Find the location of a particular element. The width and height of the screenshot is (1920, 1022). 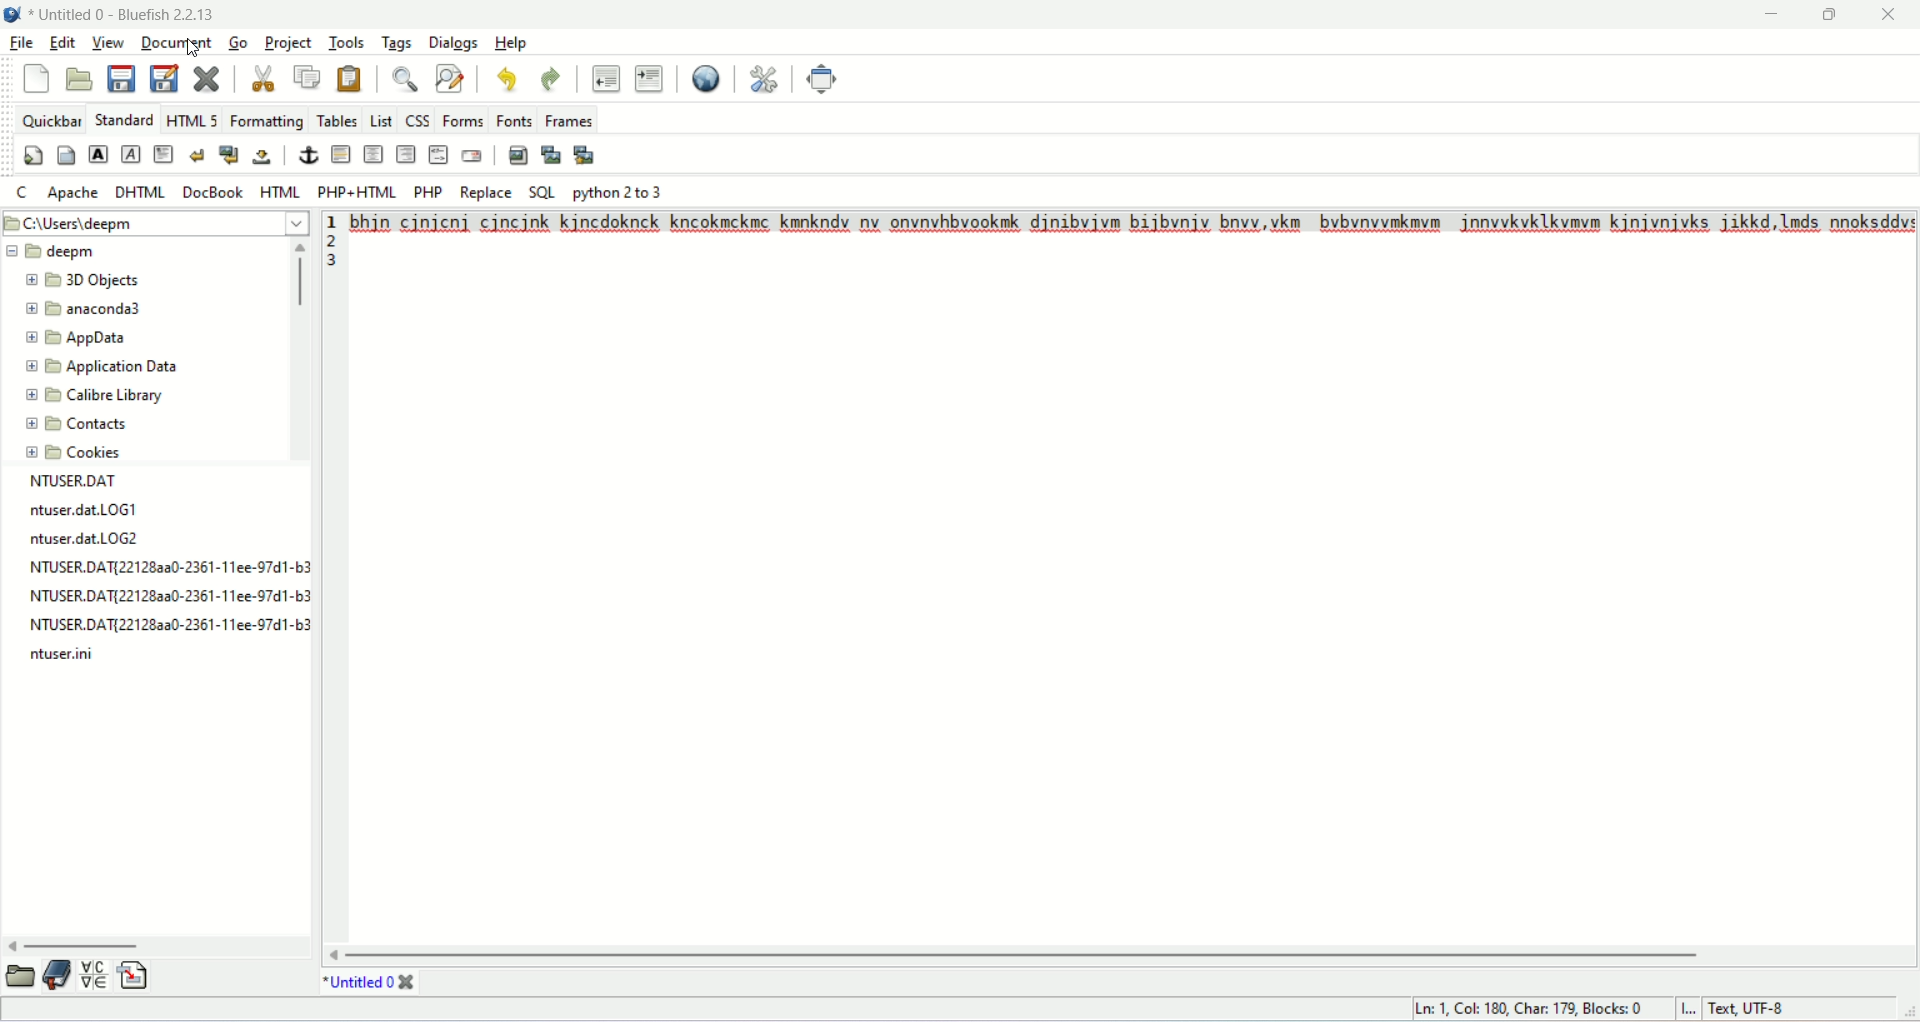

Text is located at coordinates (1133, 227).